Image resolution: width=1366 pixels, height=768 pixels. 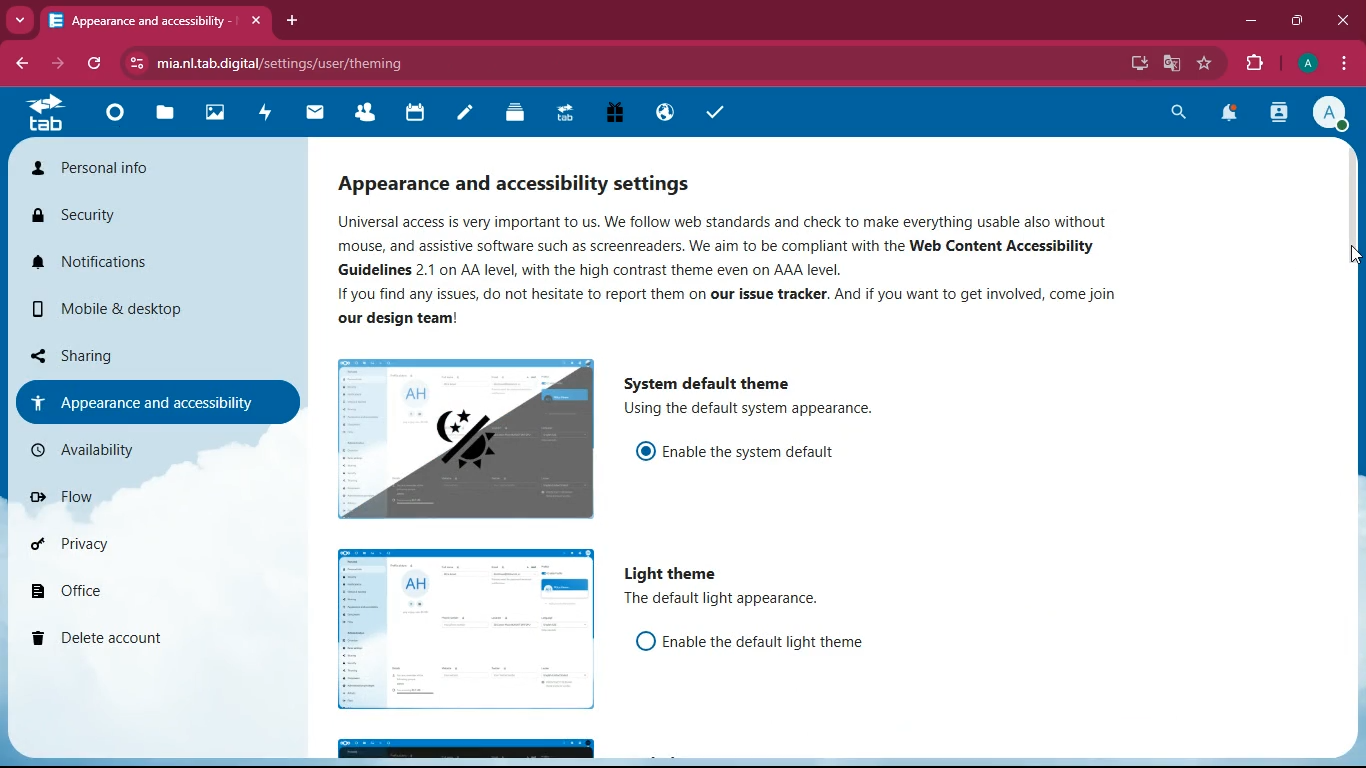 What do you see at coordinates (466, 629) in the screenshot?
I see `off` at bounding box center [466, 629].